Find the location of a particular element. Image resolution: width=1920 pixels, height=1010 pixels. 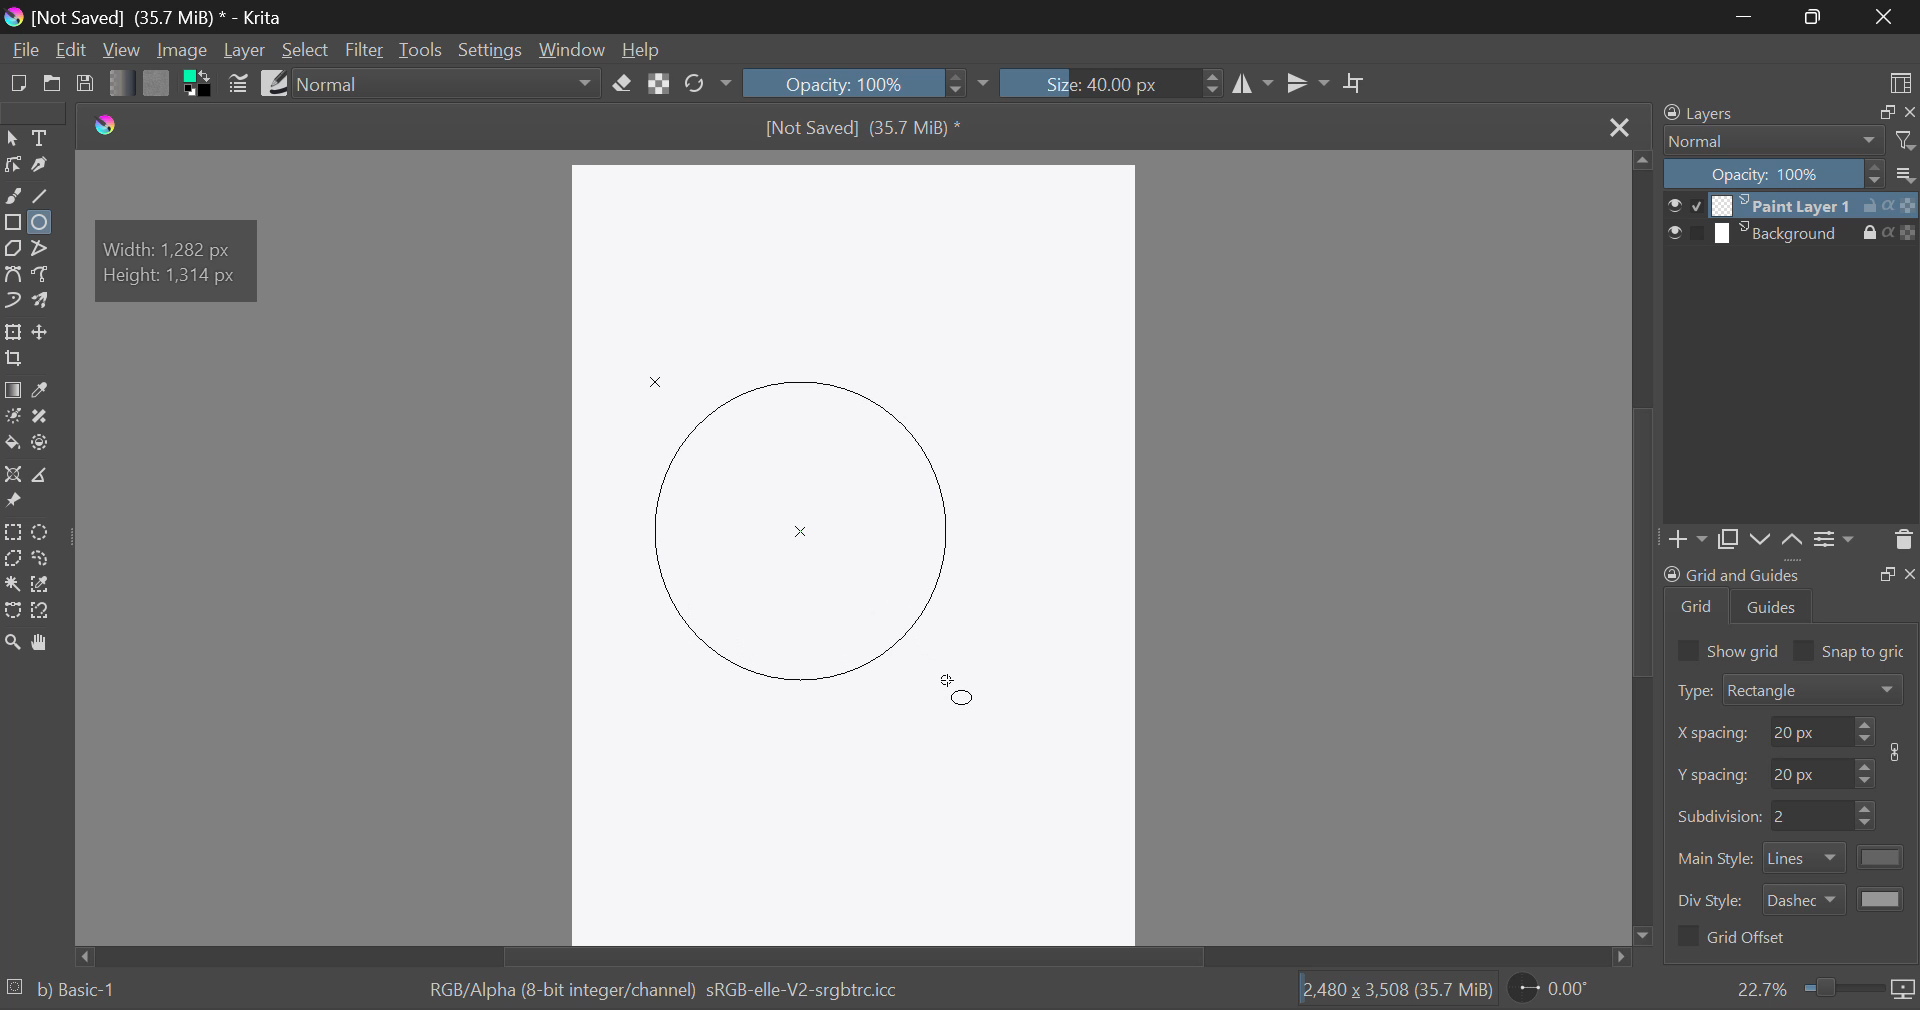

Blending Mode is located at coordinates (450, 84).